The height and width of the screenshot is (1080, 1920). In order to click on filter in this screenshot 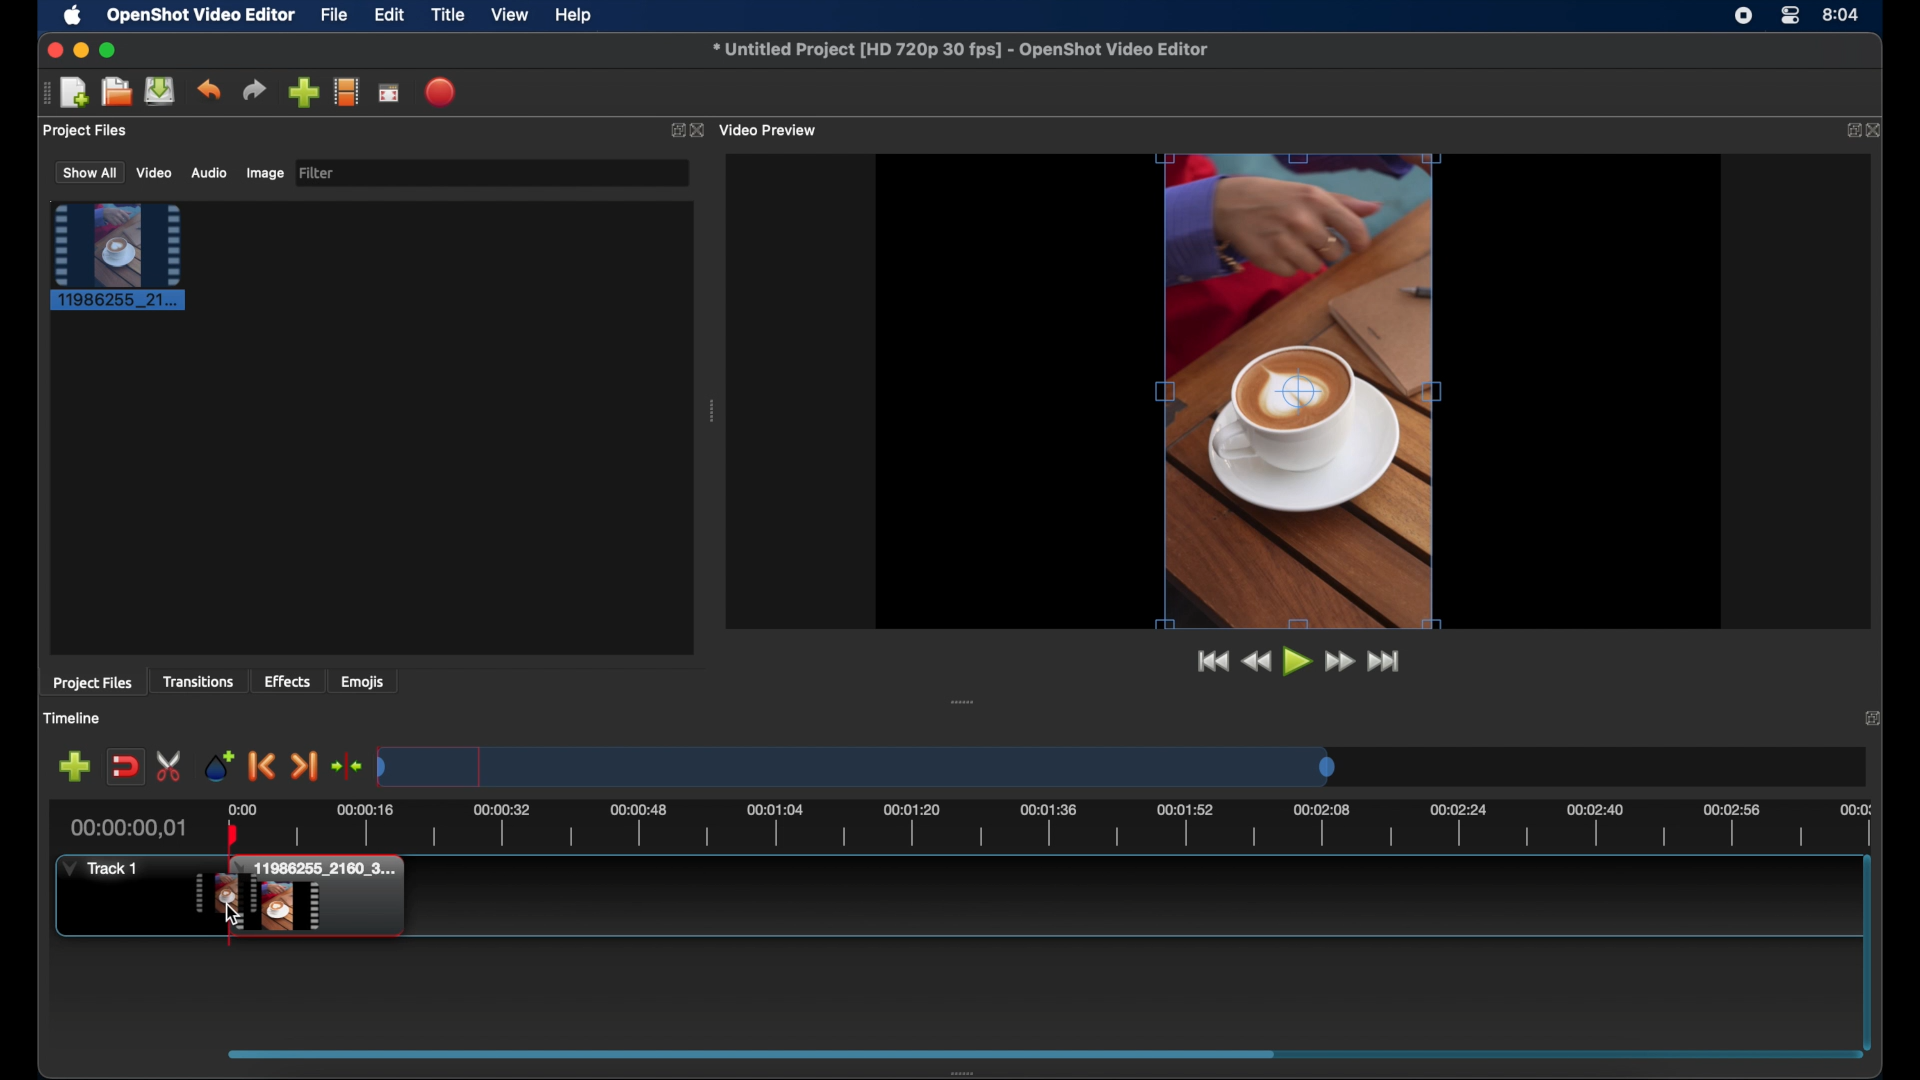, I will do `click(318, 173)`.